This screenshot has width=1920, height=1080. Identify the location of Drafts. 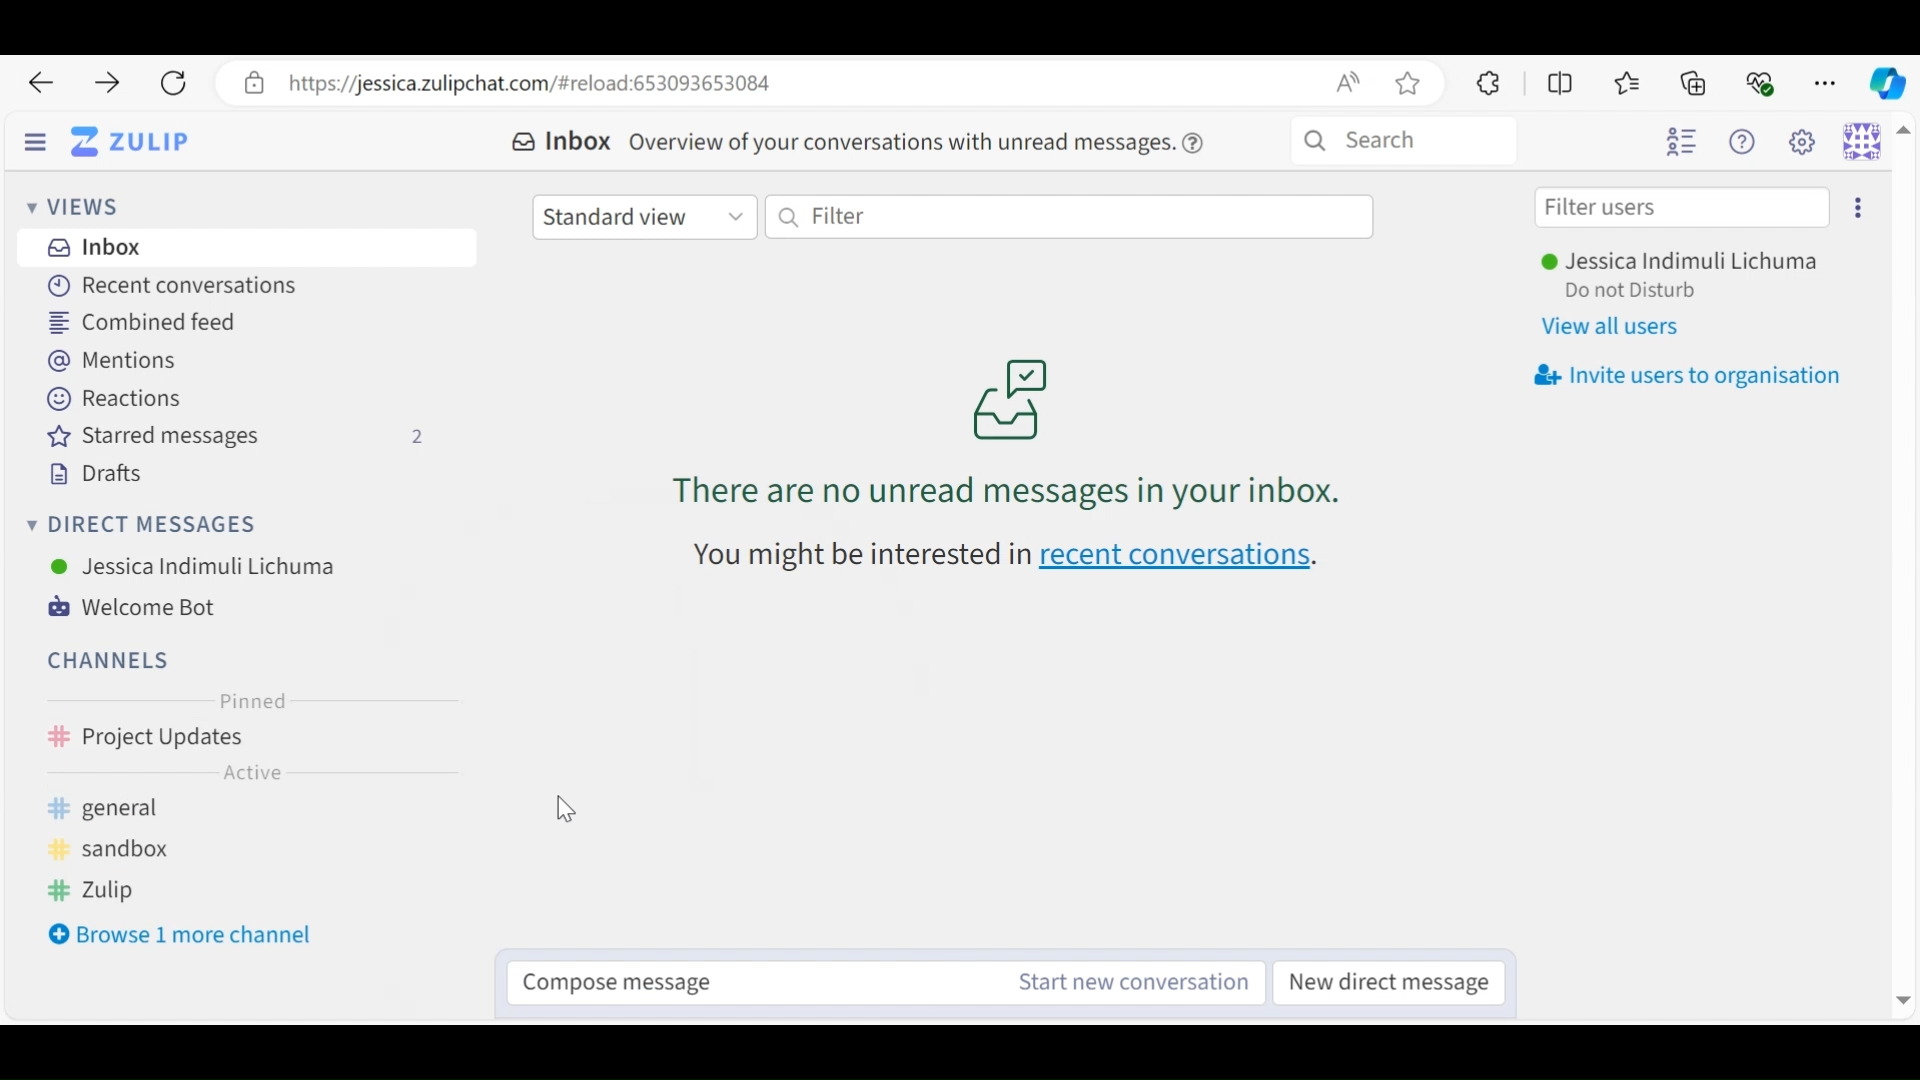
(93, 473).